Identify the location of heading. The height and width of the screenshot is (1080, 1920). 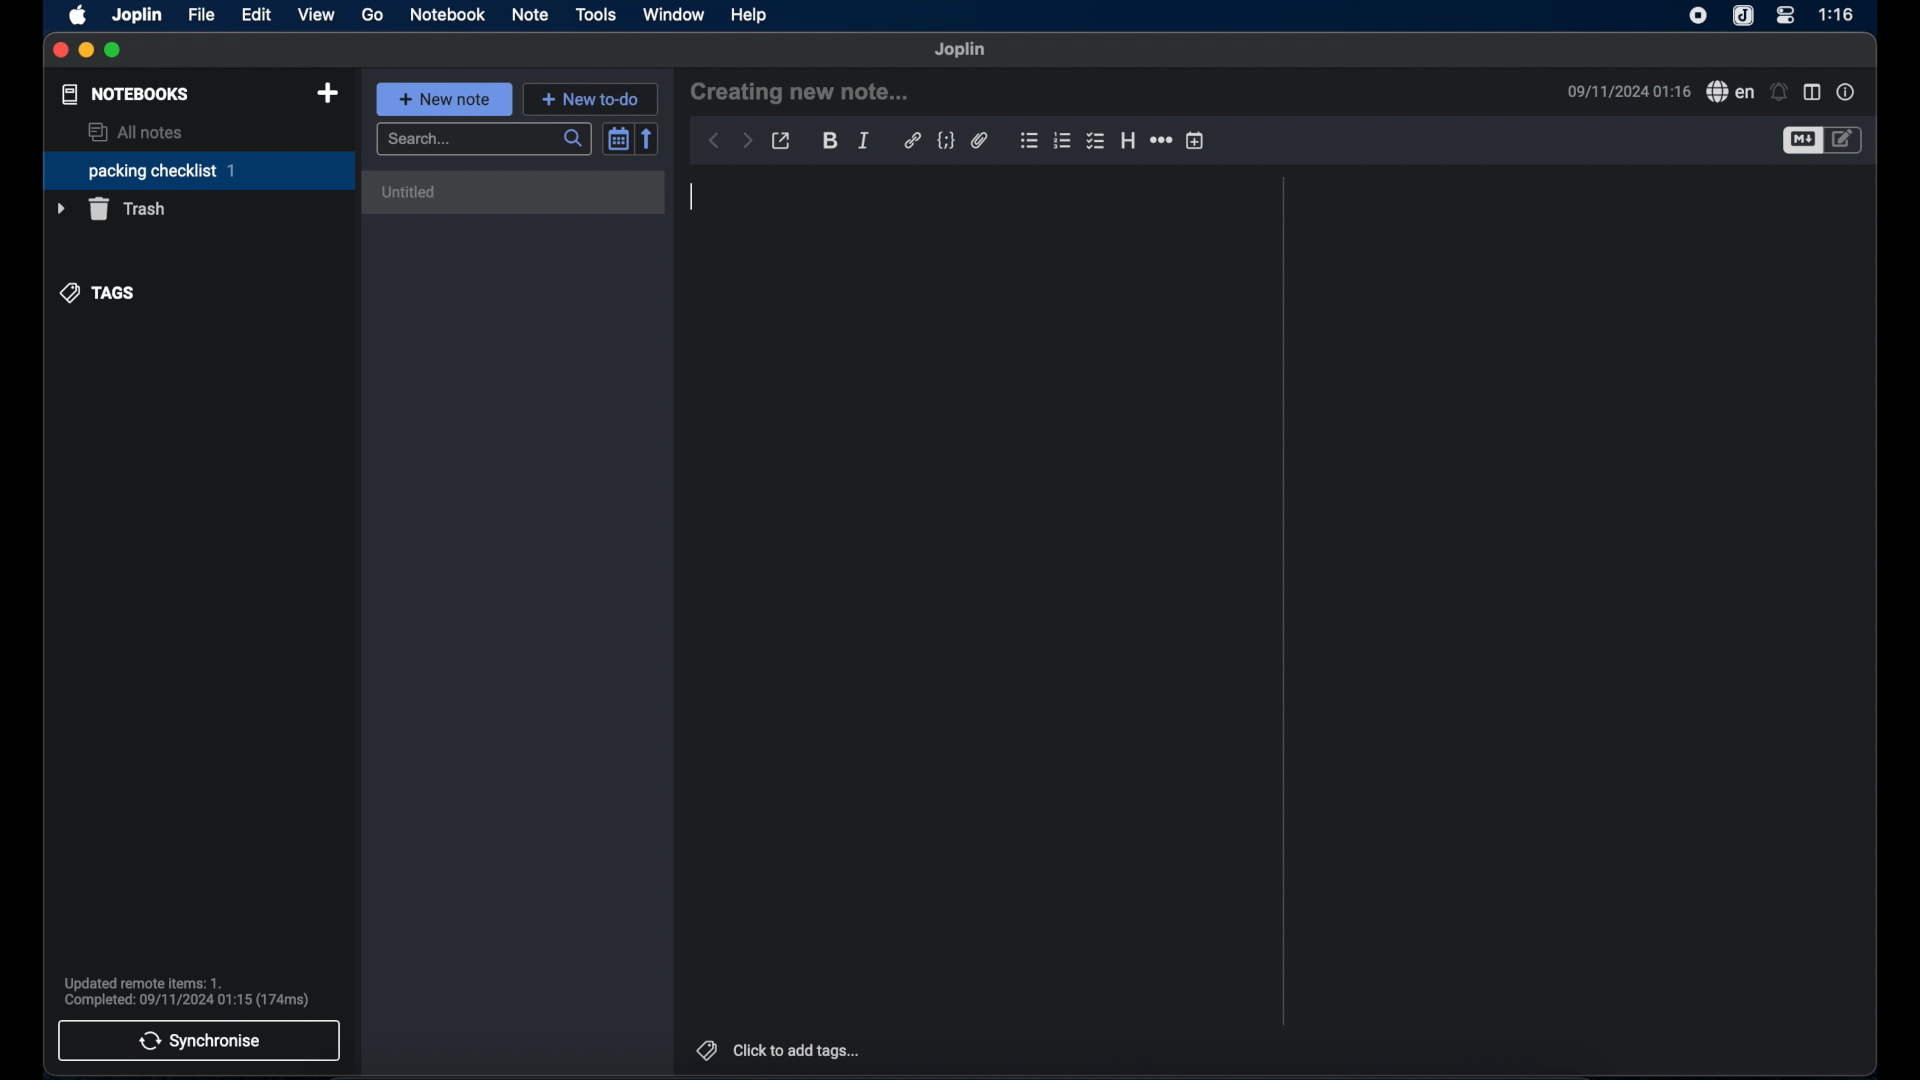
(1128, 140).